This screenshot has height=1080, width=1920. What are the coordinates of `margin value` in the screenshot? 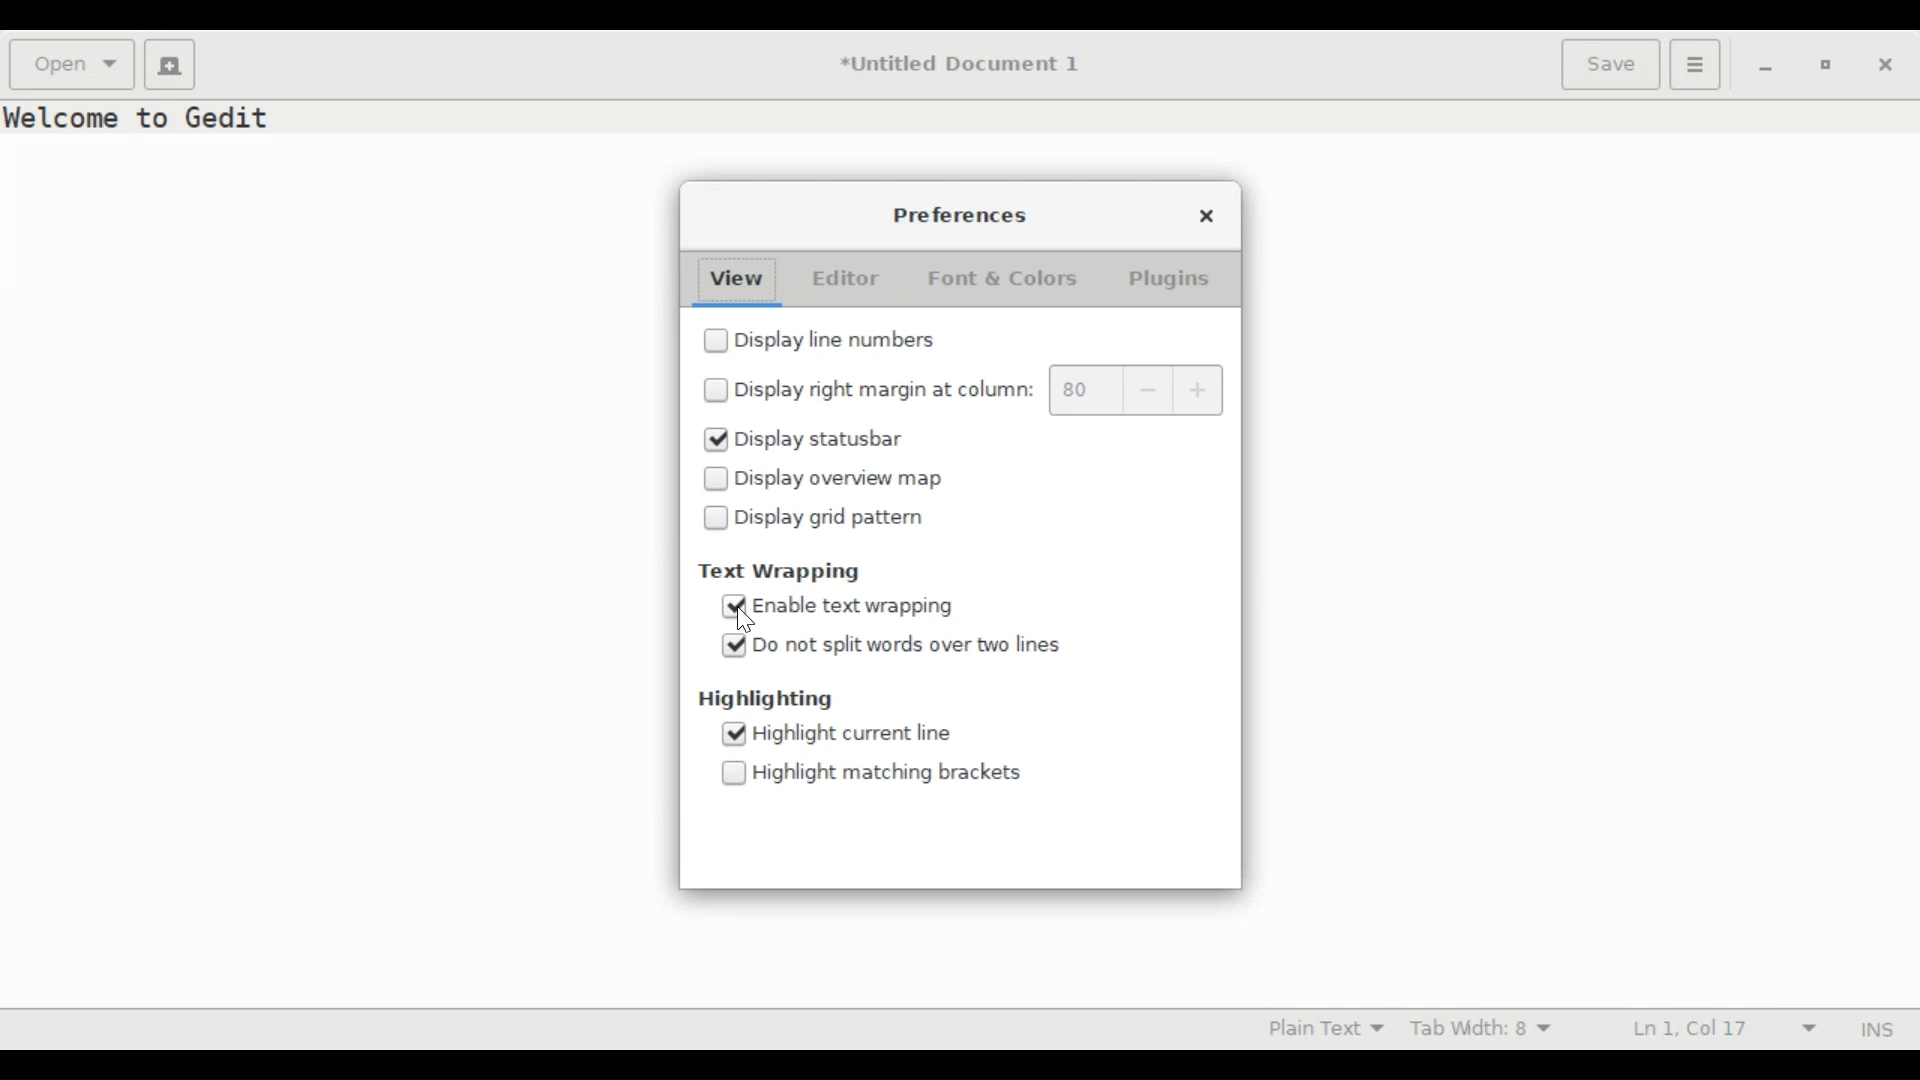 It's located at (1082, 390).